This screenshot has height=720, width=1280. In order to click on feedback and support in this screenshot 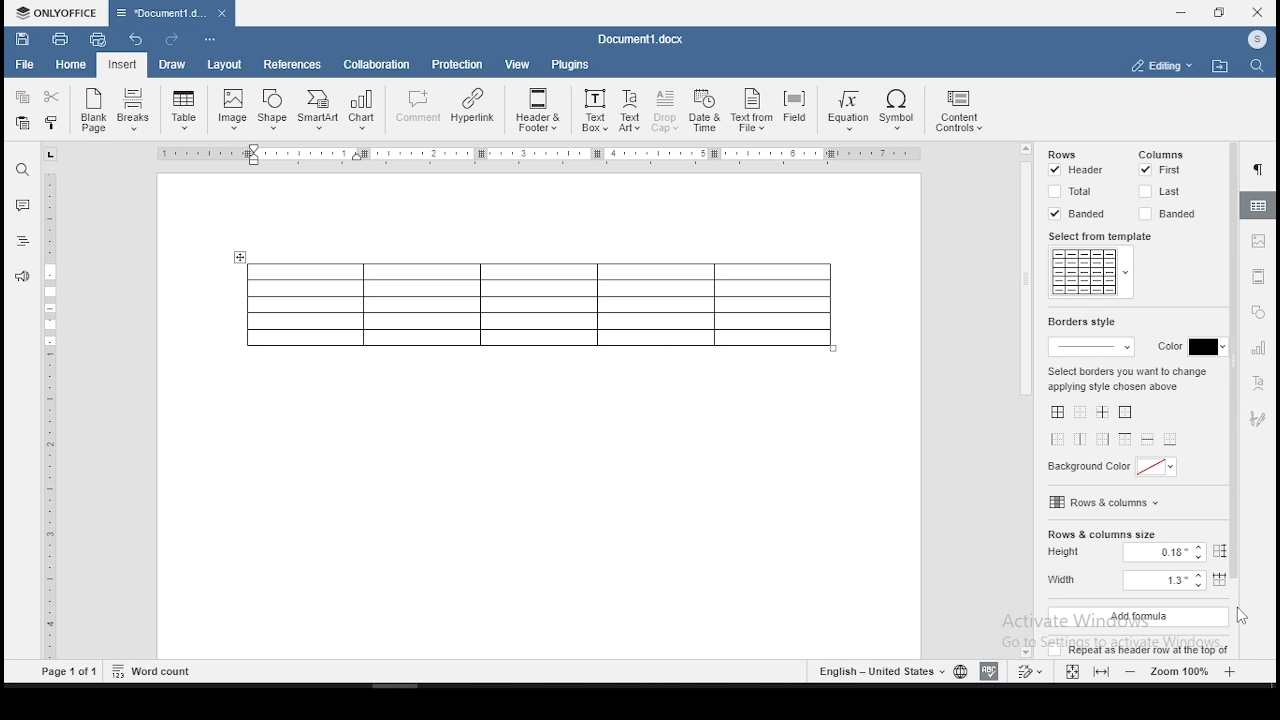, I will do `click(23, 275)`.